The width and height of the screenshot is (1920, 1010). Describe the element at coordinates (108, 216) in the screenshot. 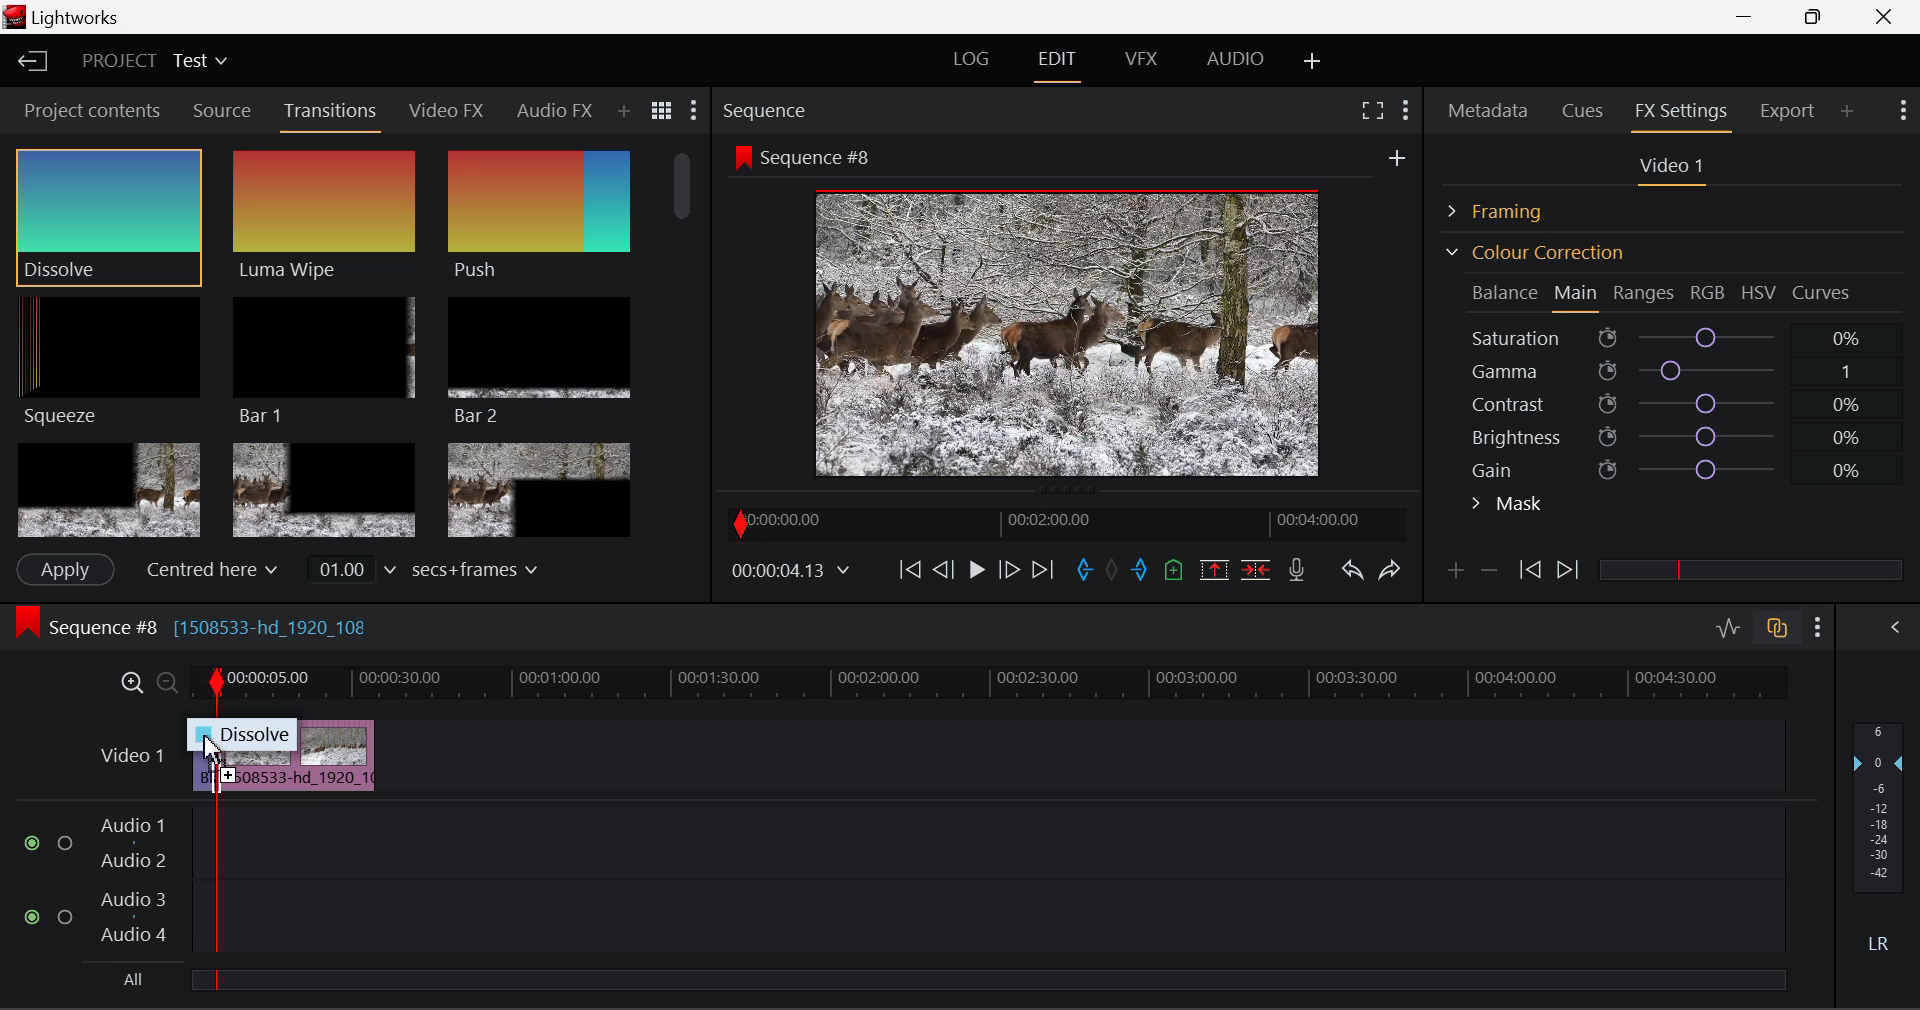

I see `Cursor MOUSE_DOWN on Dissolve` at that location.